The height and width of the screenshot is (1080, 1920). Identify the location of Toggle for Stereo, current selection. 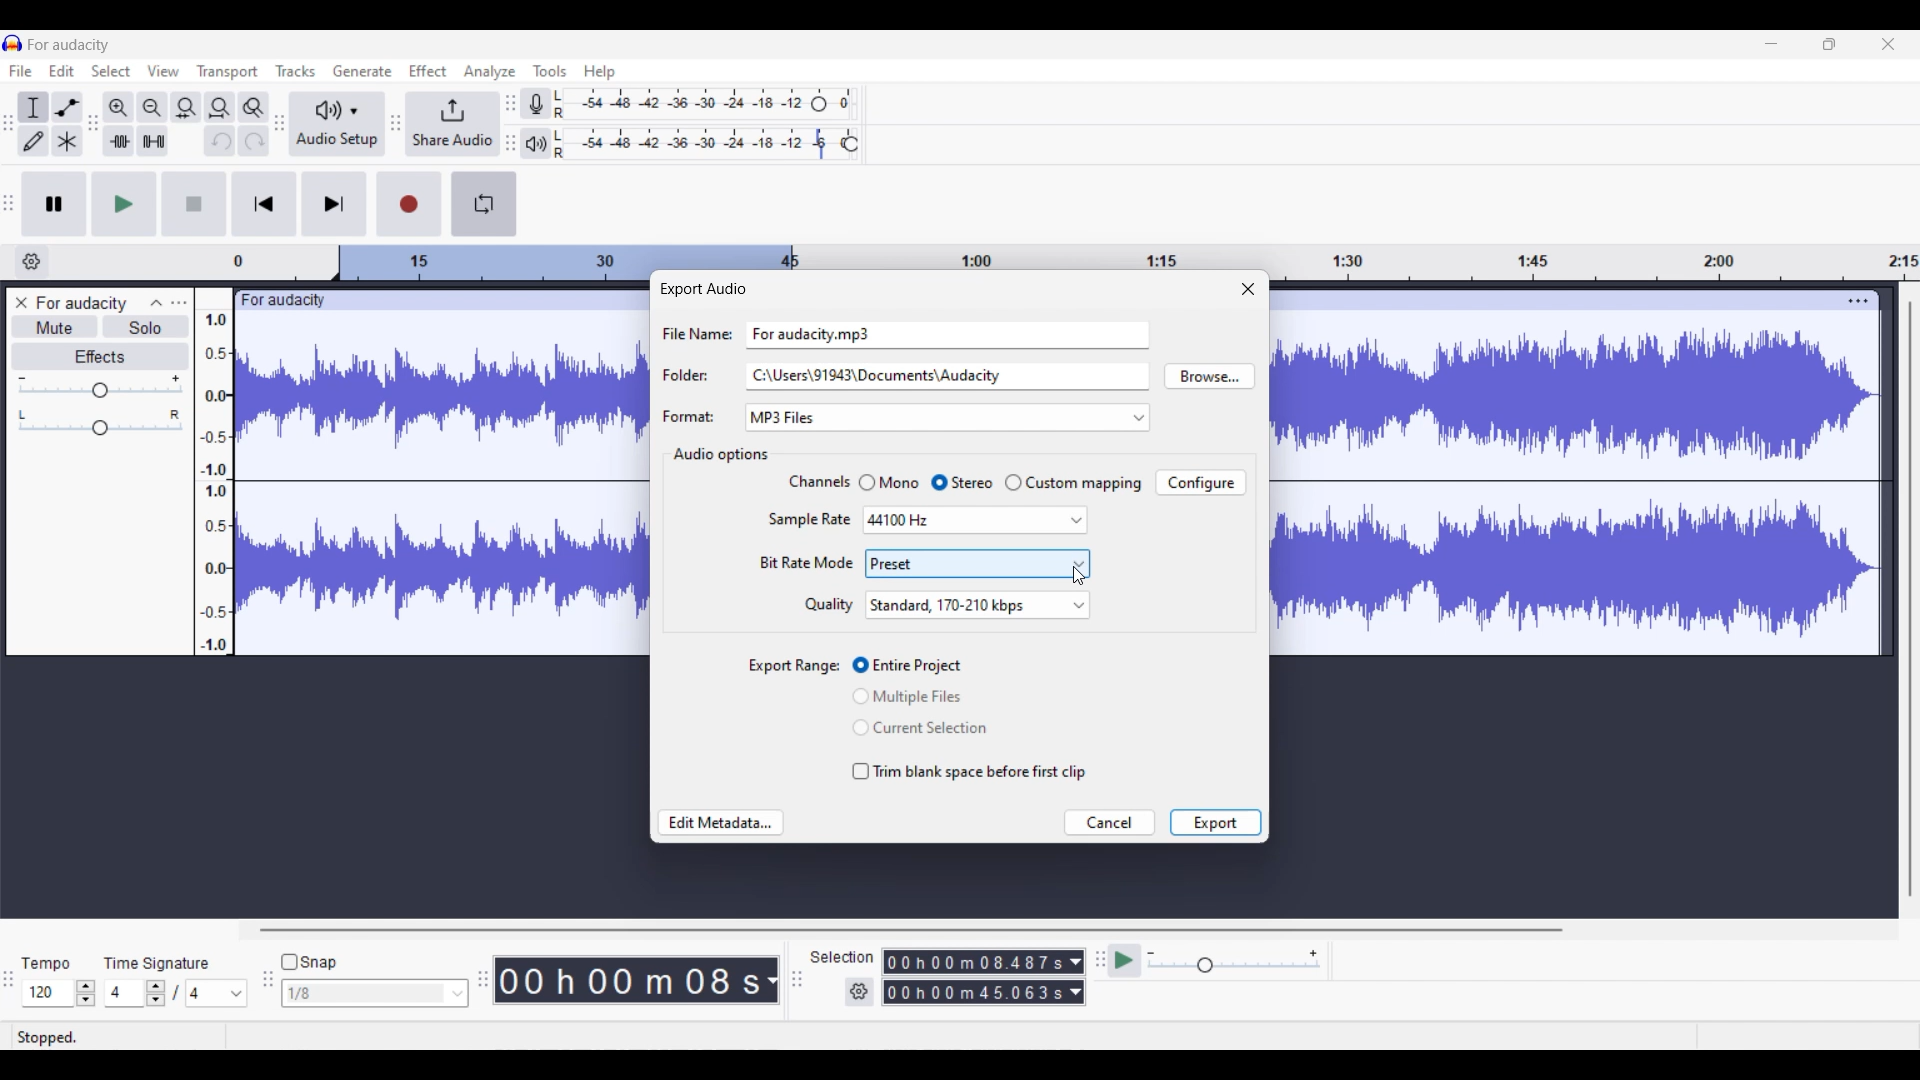
(962, 483).